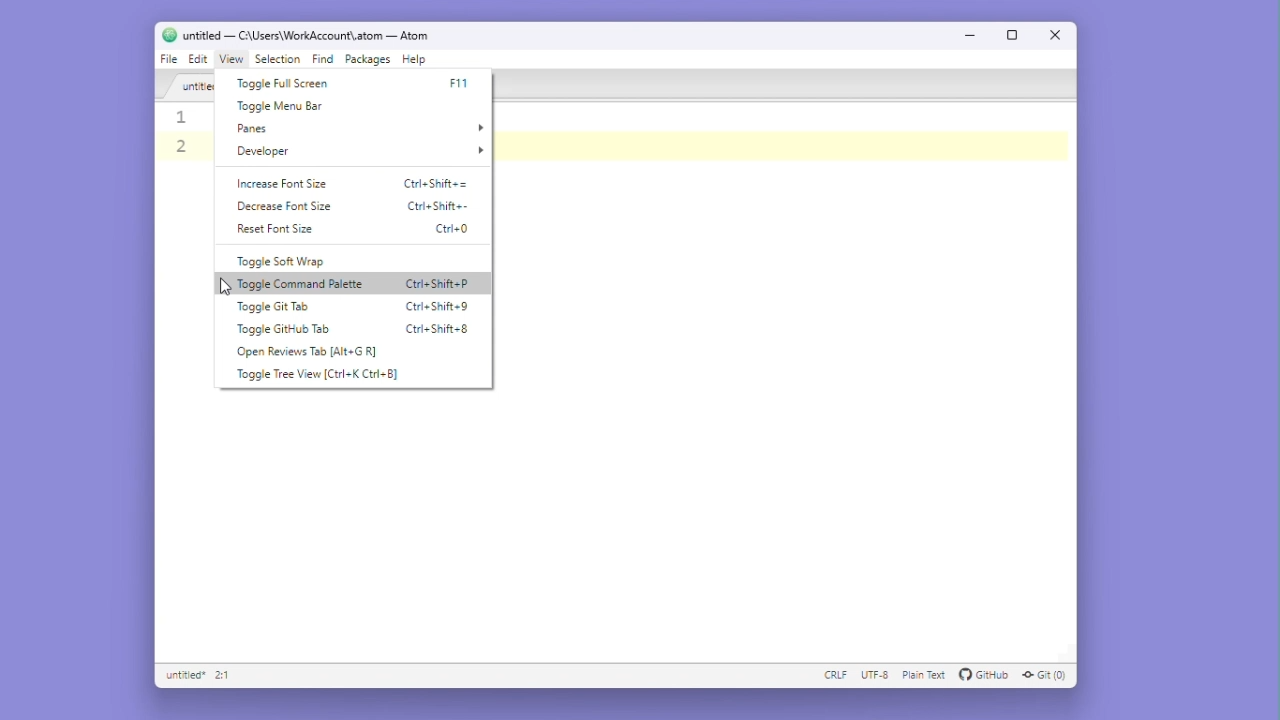  What do you see at coordinates (221, 287) in the screenshot?
I see `cursor` at bounding box center [221, 287].